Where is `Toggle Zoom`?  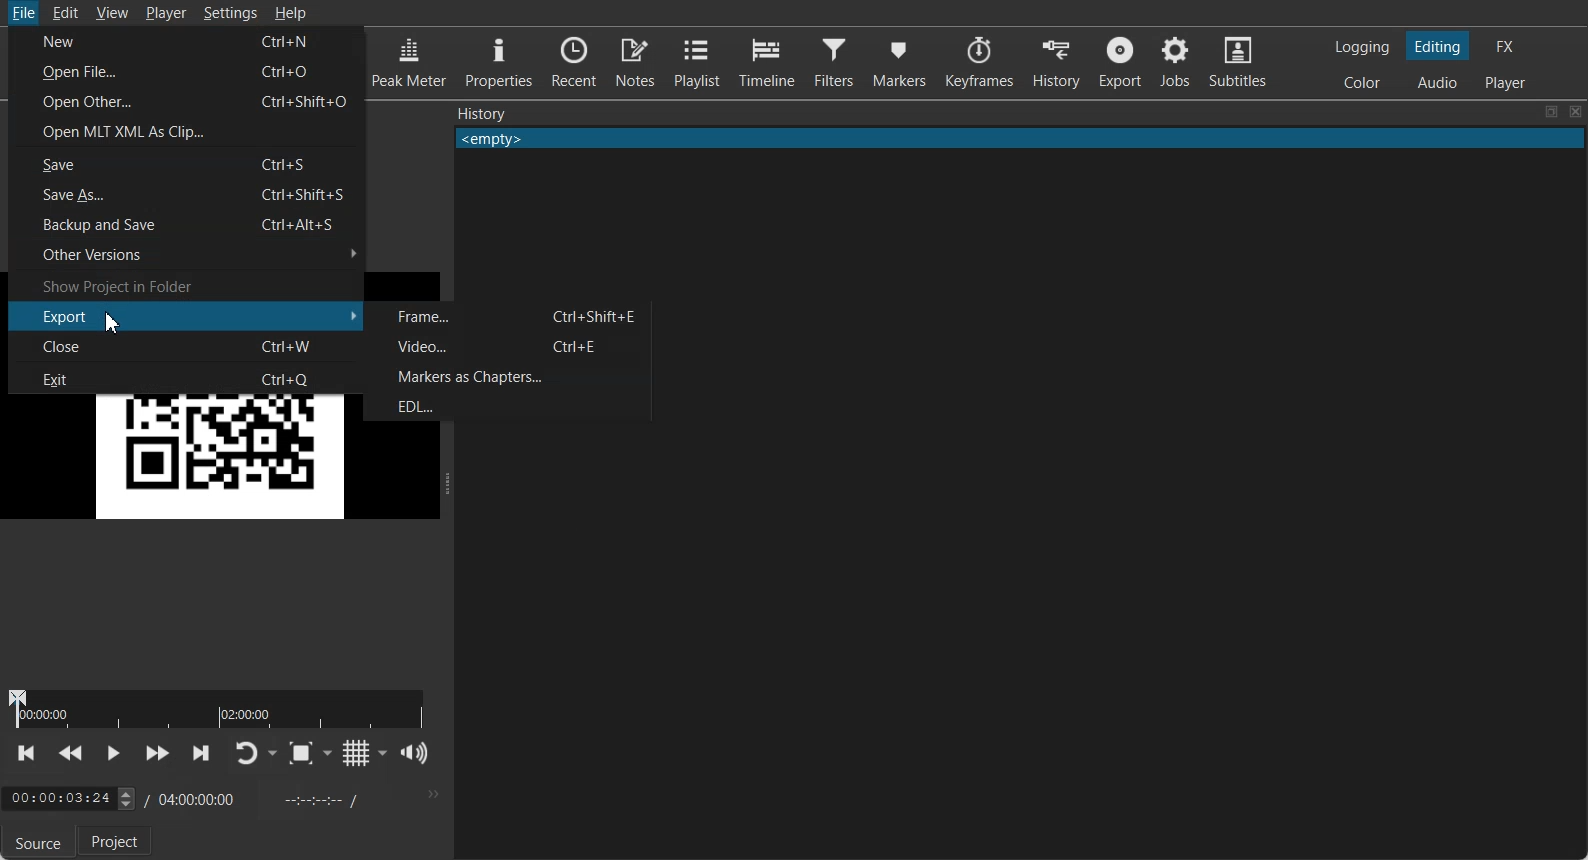 Toggle Zoom is located at coordinates (301, 753).